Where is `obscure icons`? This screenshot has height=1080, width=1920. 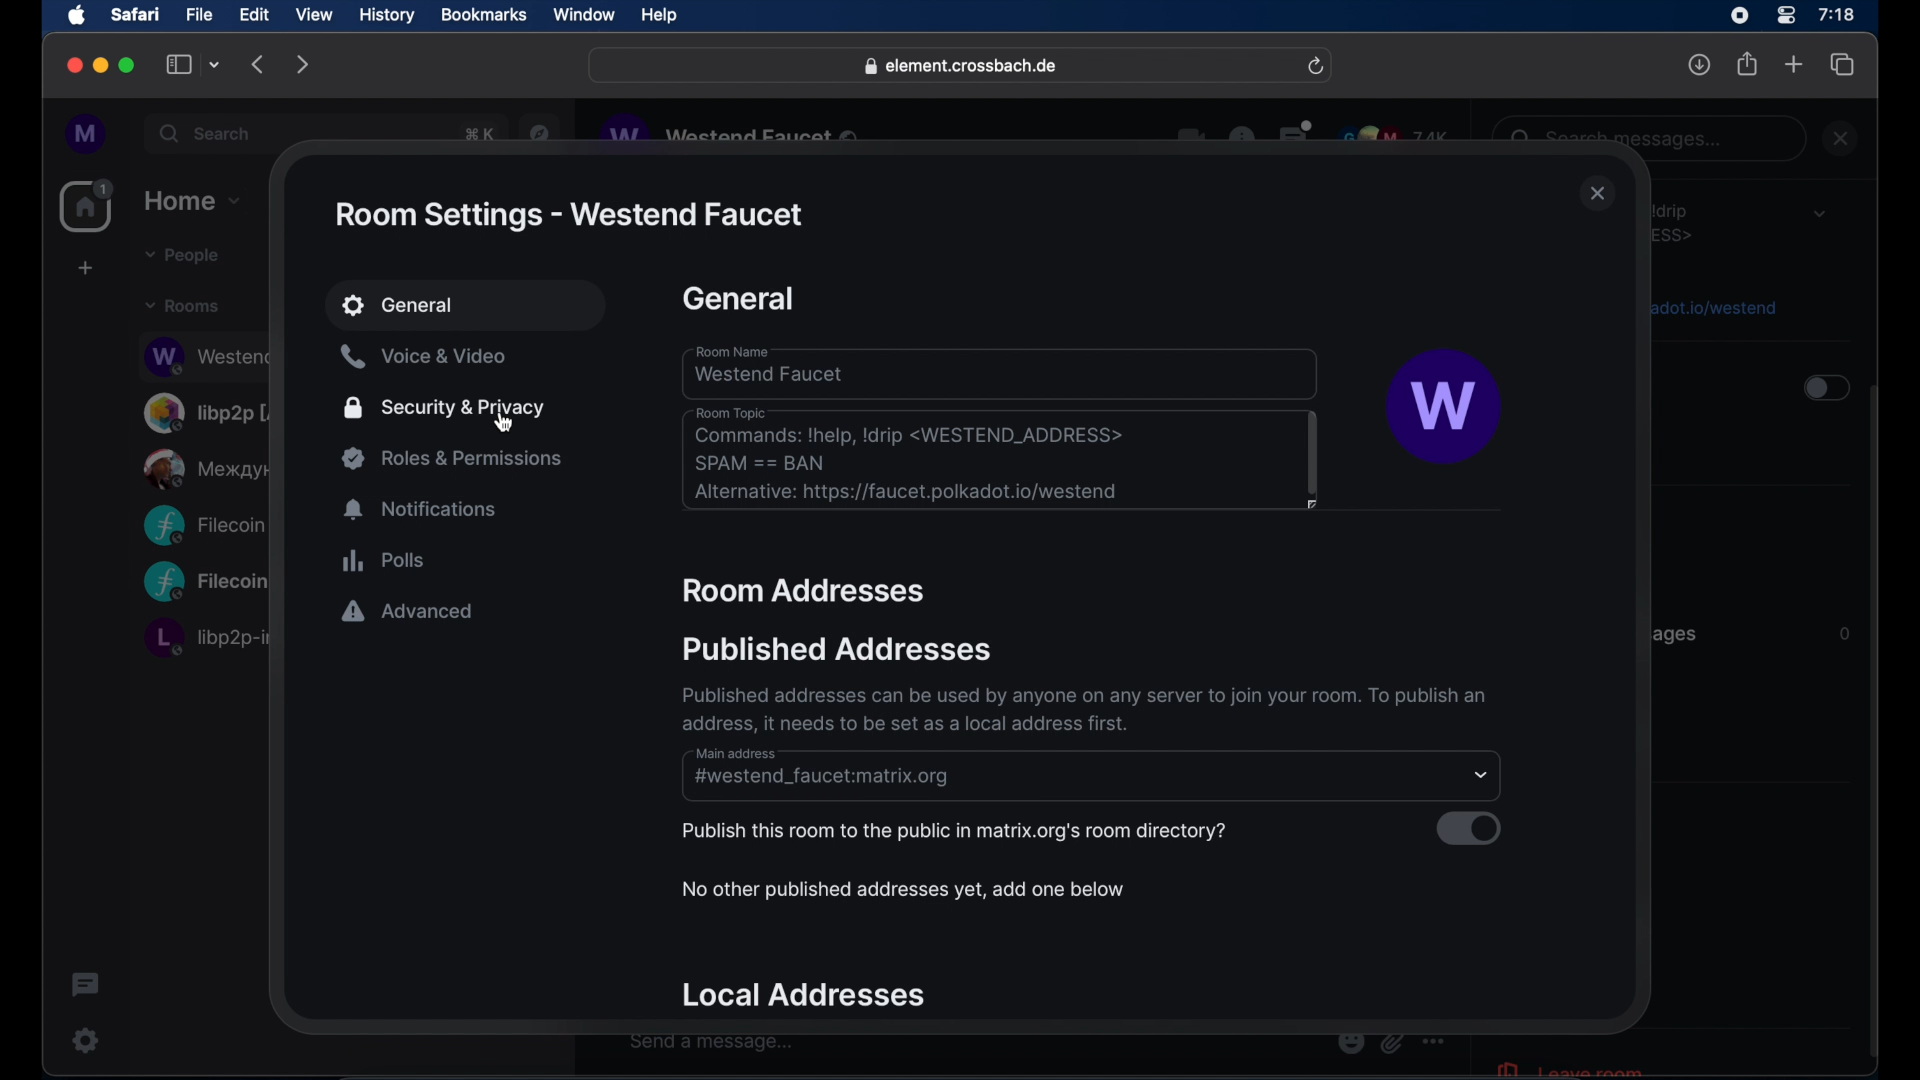
obscure icons is located at coordinates (1313, 135).